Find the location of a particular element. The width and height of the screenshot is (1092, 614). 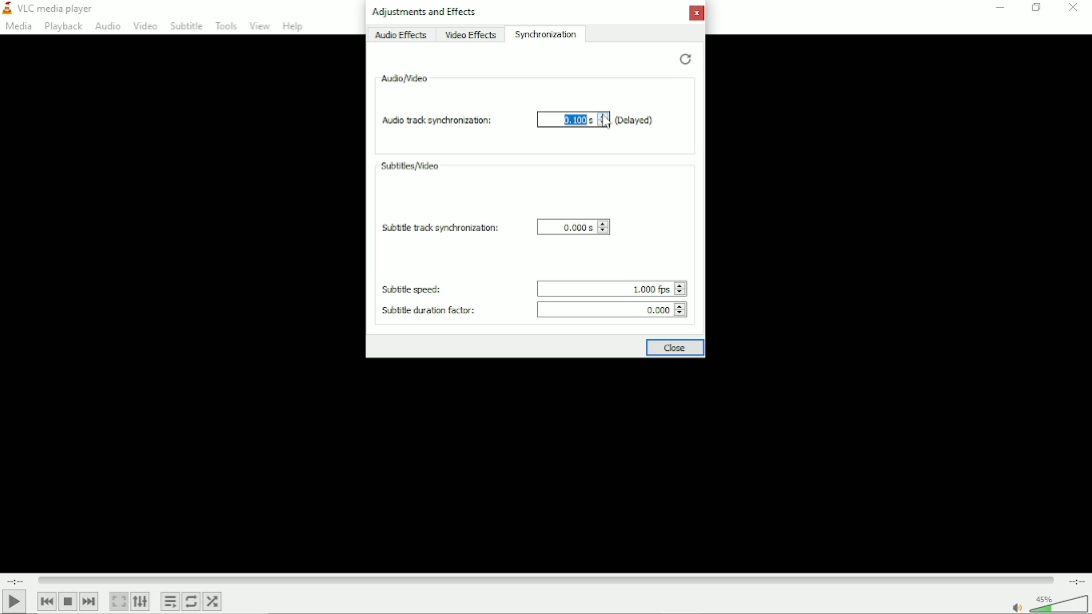

Next is located at coordinates (90, 601).